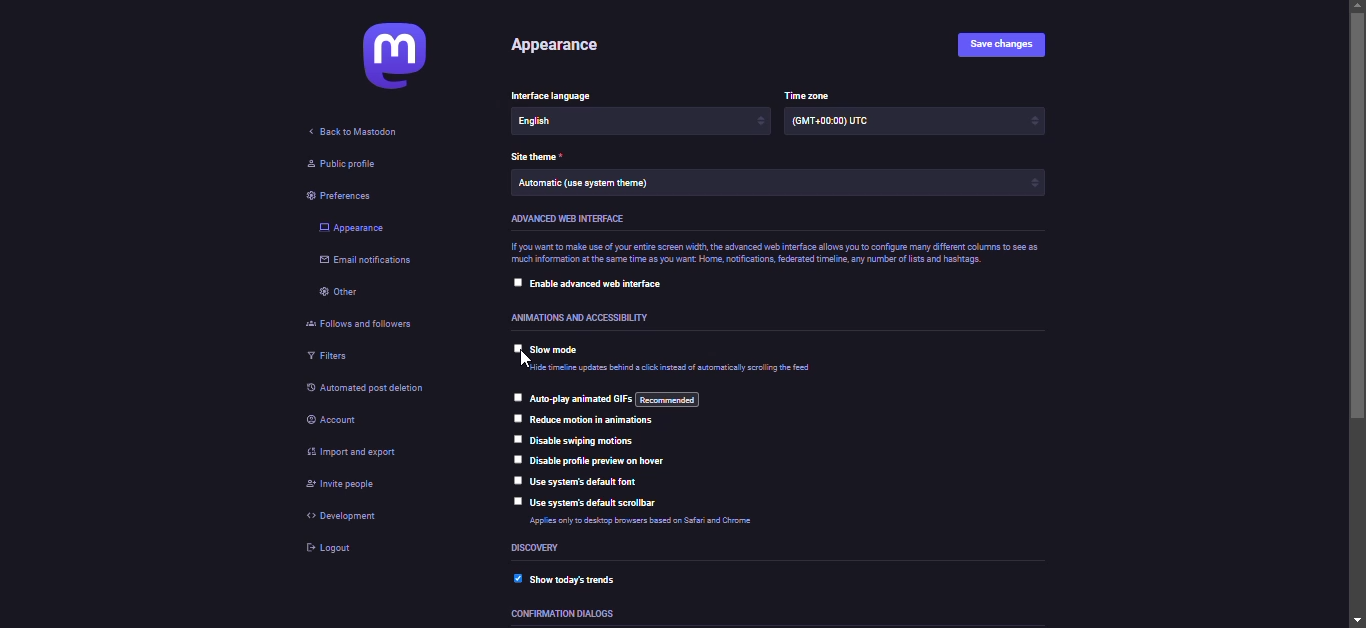 The image size is (1366, 628). What do you see at coordinates (544, 157) in the screenshot?
I see `theme` at bounding box center [544, 157].